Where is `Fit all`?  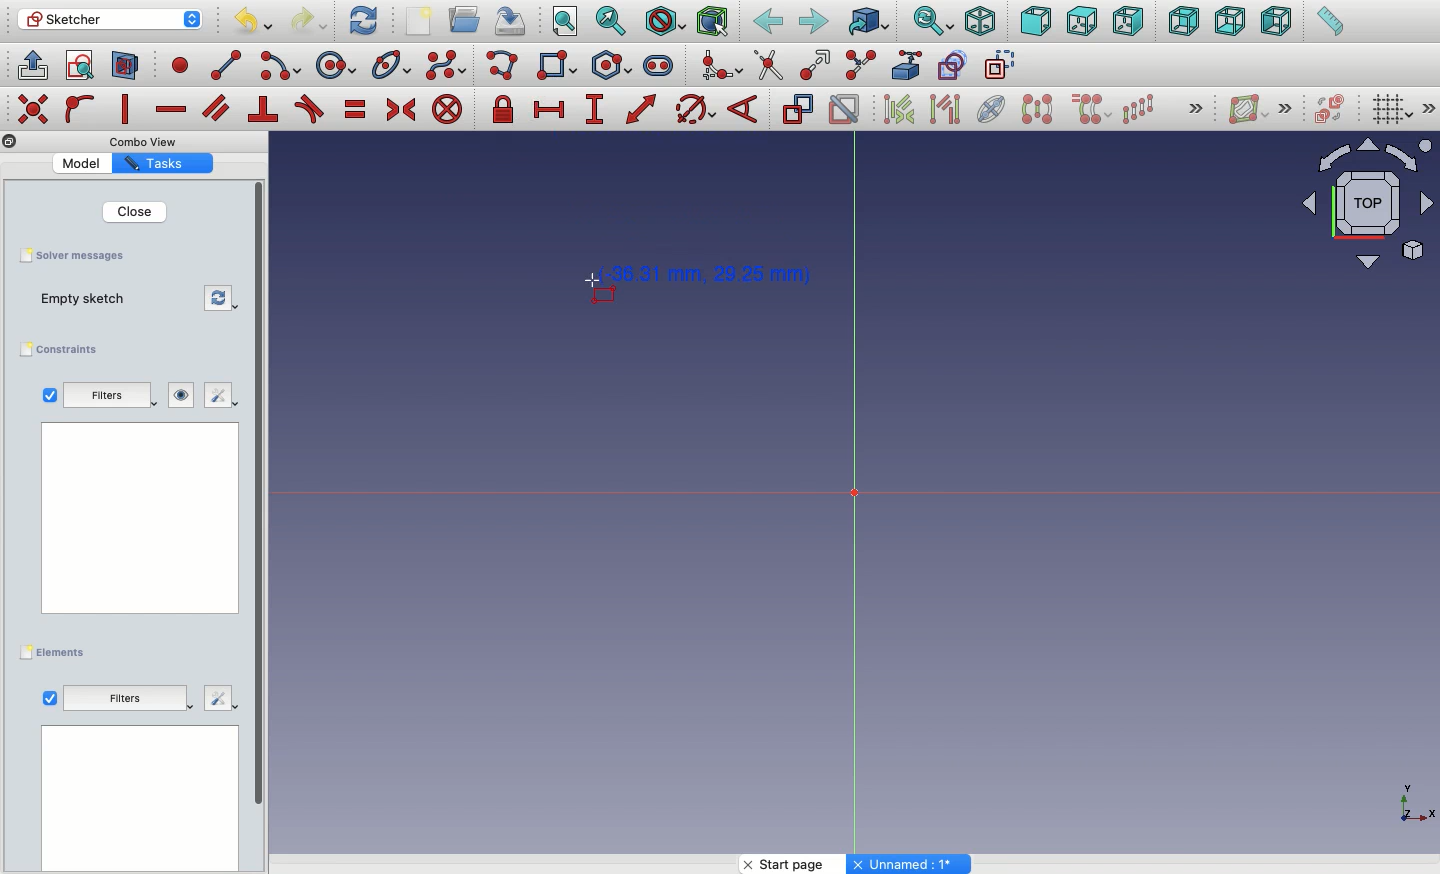 Fit all is located at coordinates (563, 23).